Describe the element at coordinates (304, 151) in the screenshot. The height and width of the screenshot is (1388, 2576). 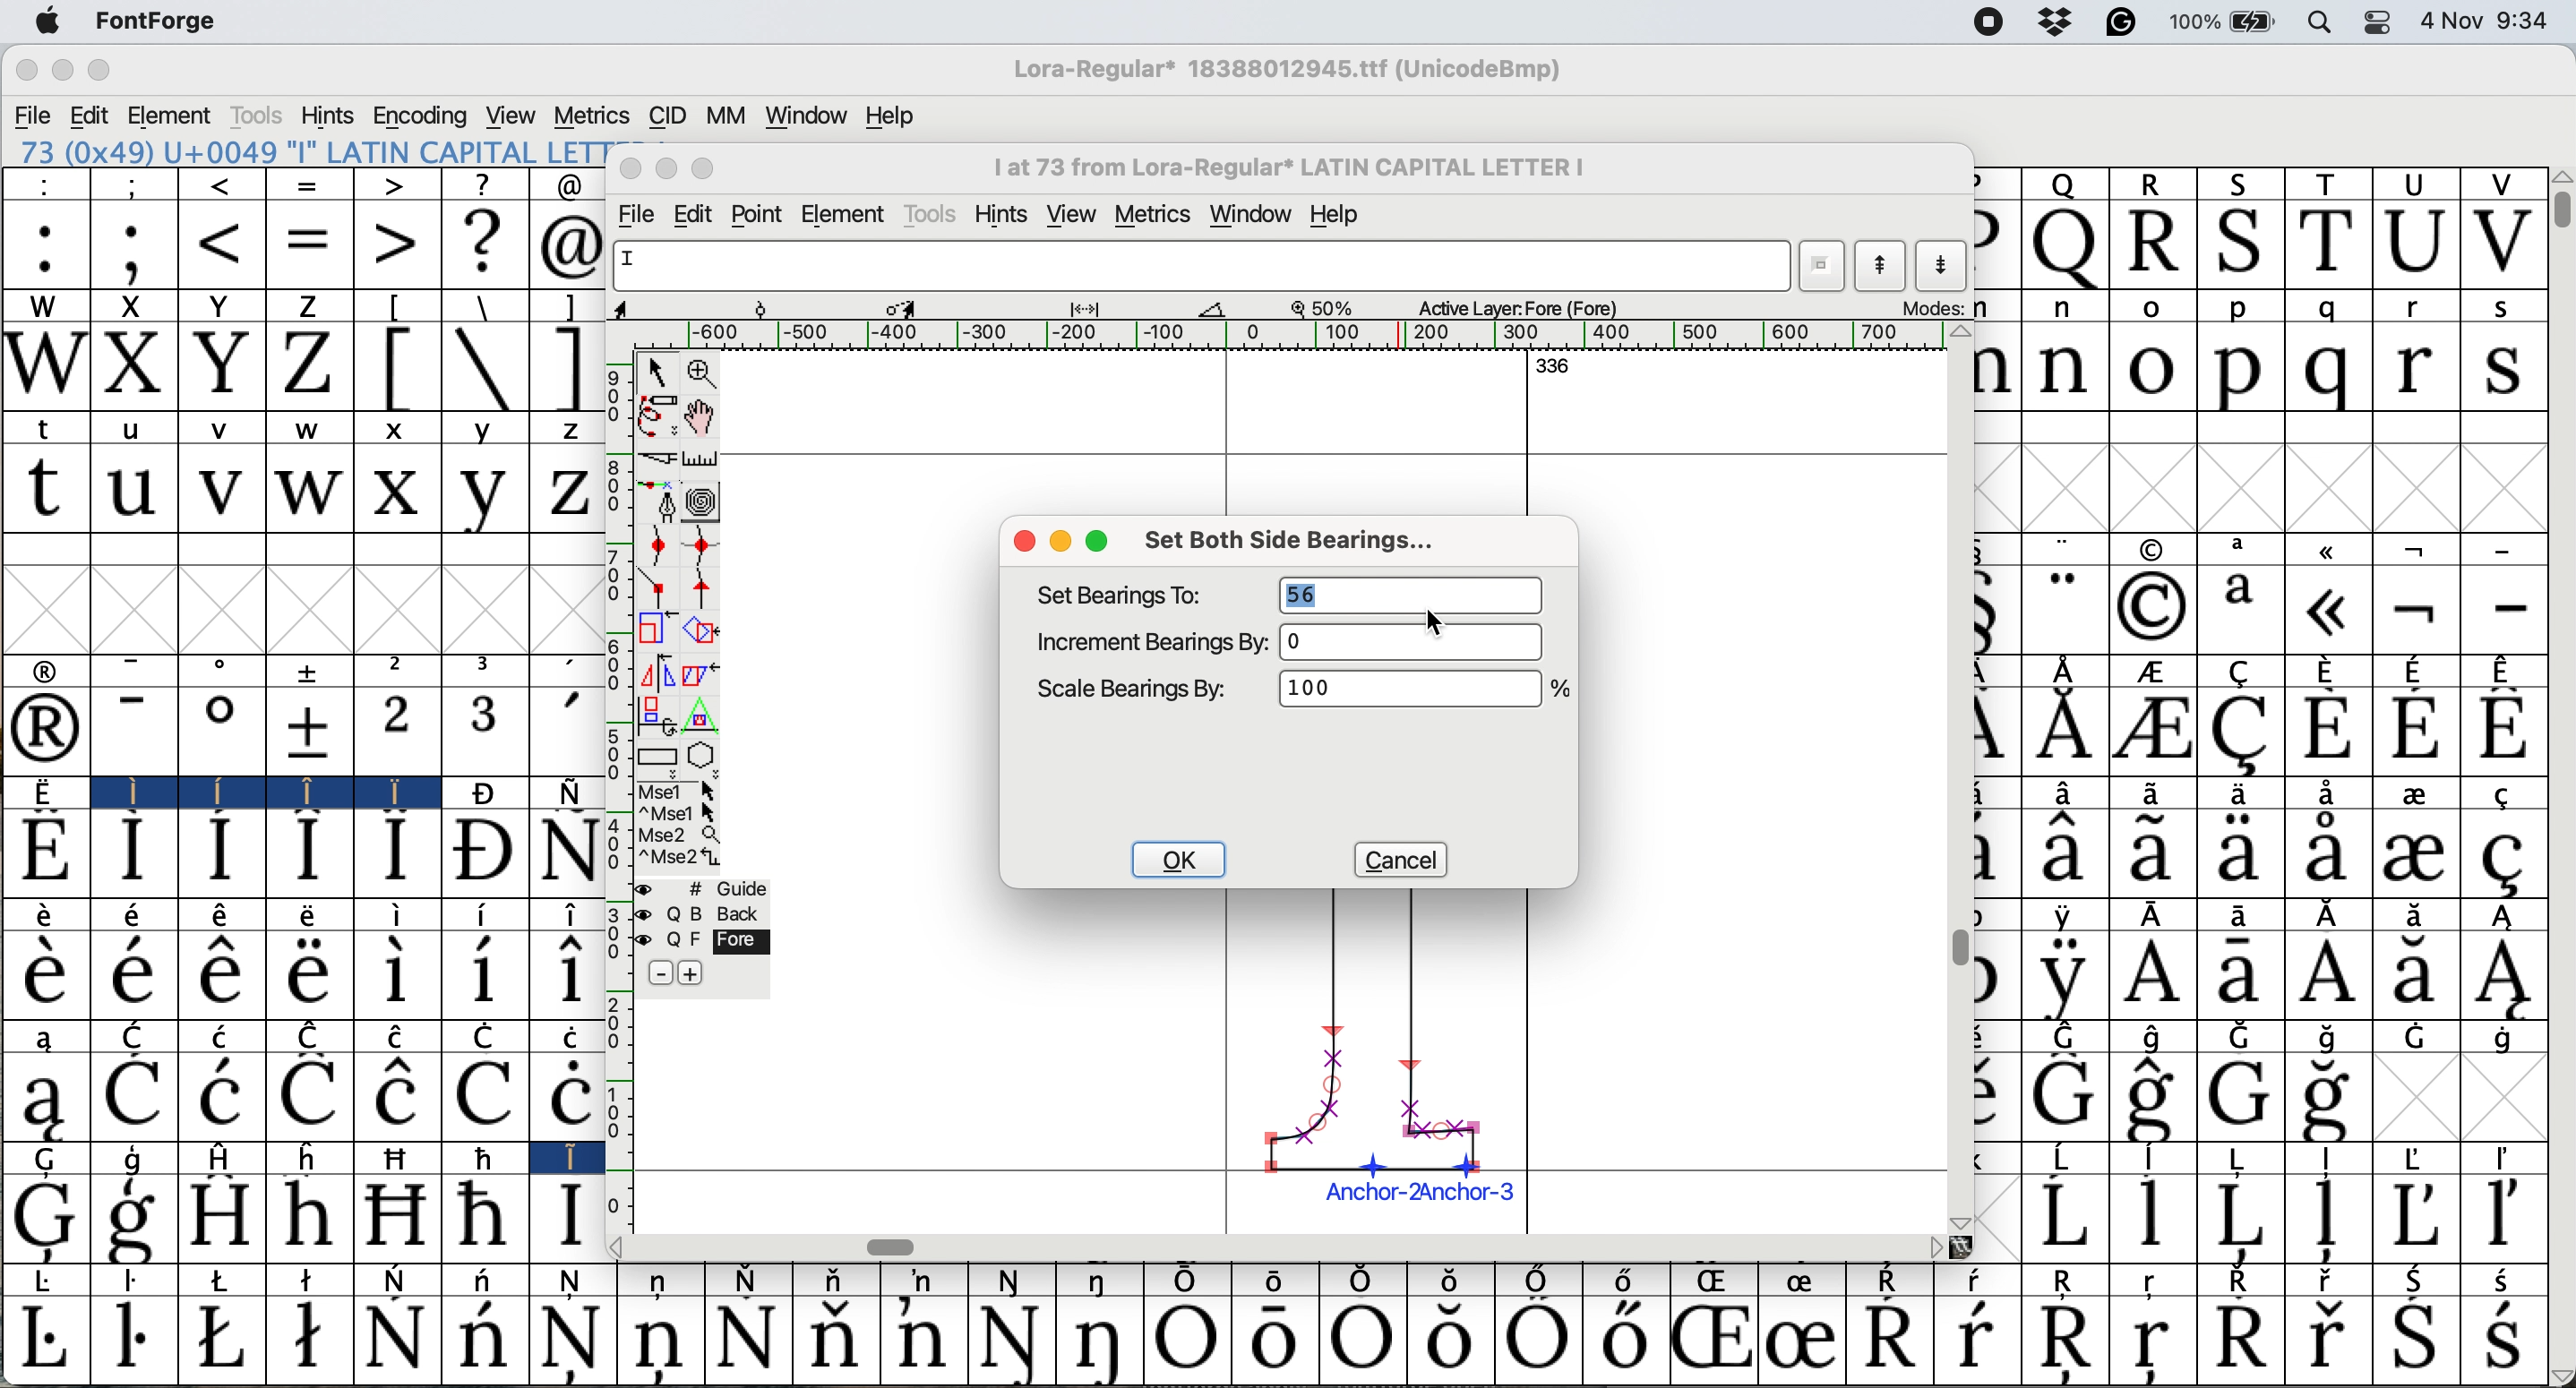
I see `73 (0x49) "I" LATIN CAPITAL LETTER` at that location.